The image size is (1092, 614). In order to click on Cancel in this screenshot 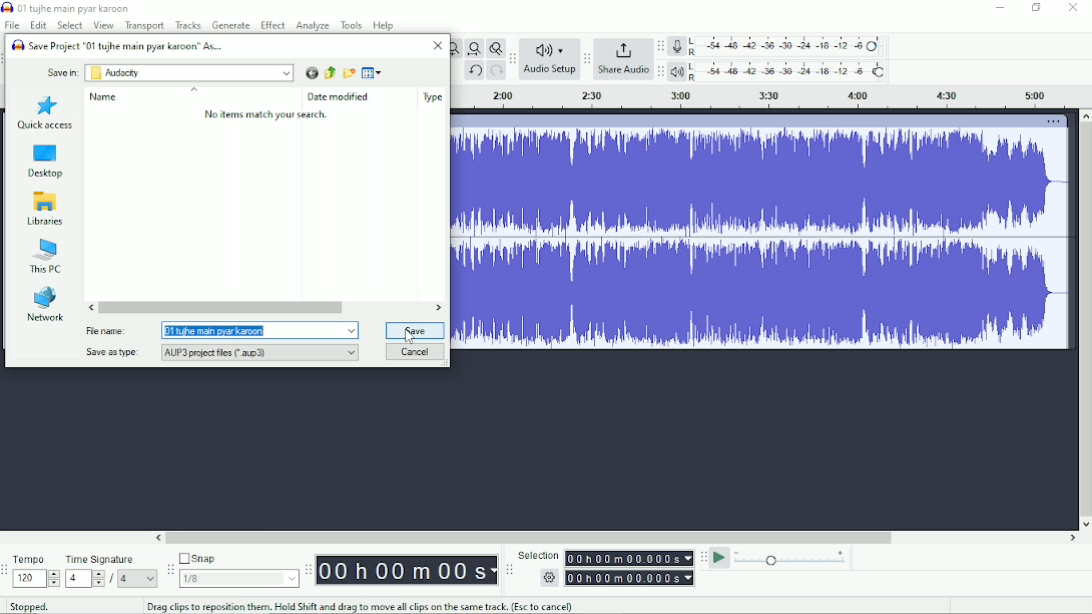, I will do `click(414, 352)`.